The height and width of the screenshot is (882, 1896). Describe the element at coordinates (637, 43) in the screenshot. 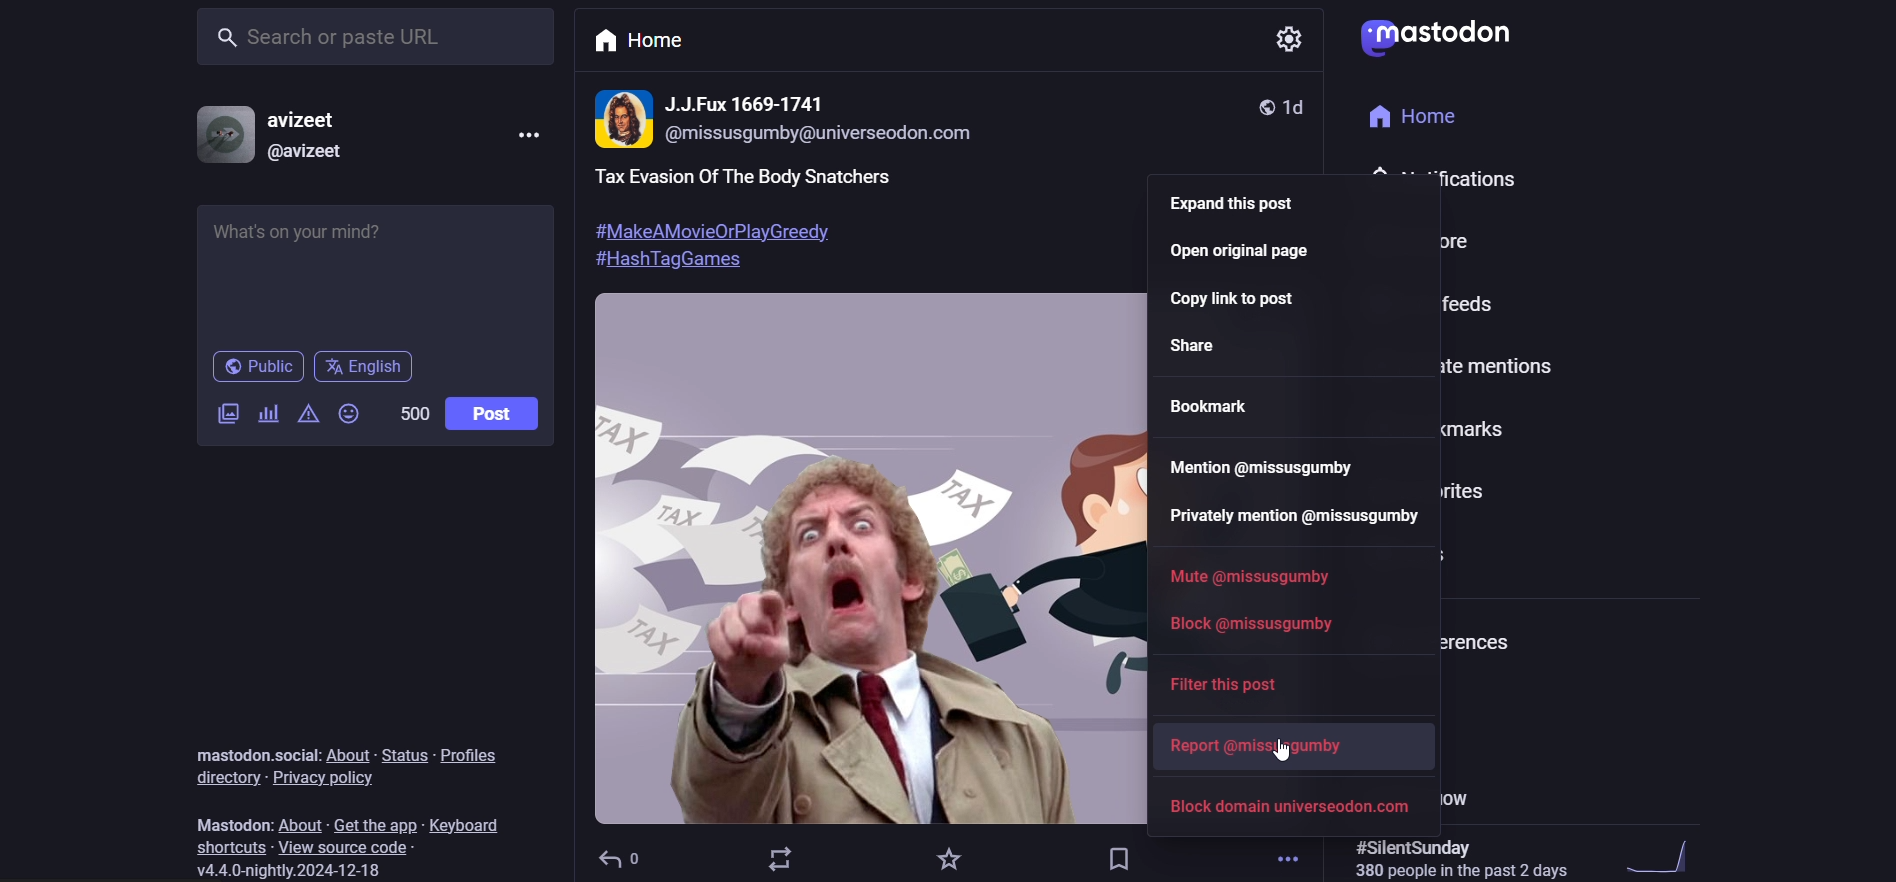

I see `home` at that location.